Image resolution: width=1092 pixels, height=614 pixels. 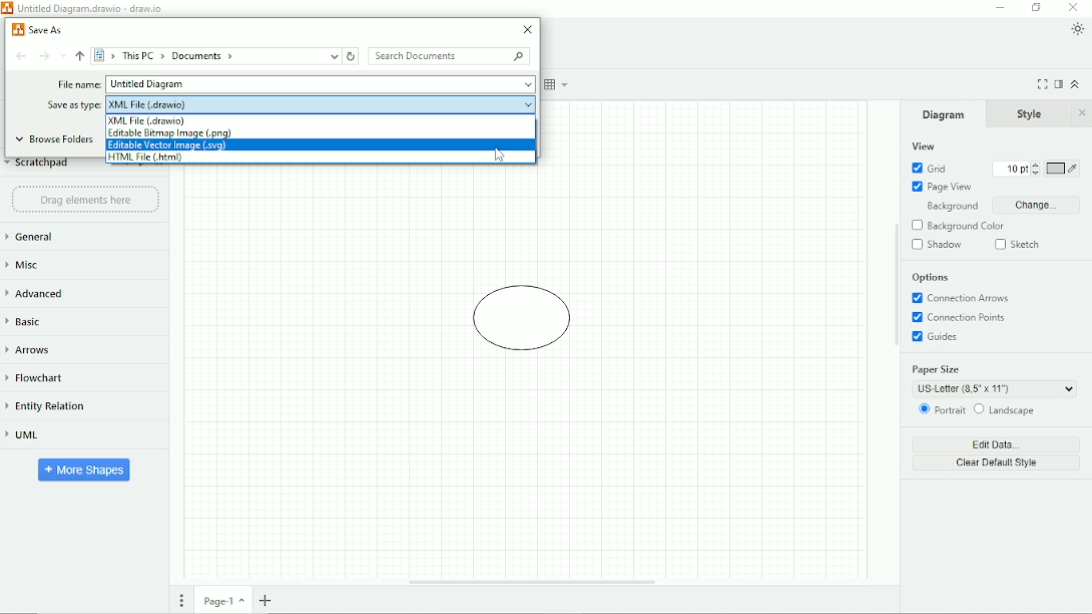 I want to click on Untitled Diagram.dawio - draw.io, so click(x=93, y=9).